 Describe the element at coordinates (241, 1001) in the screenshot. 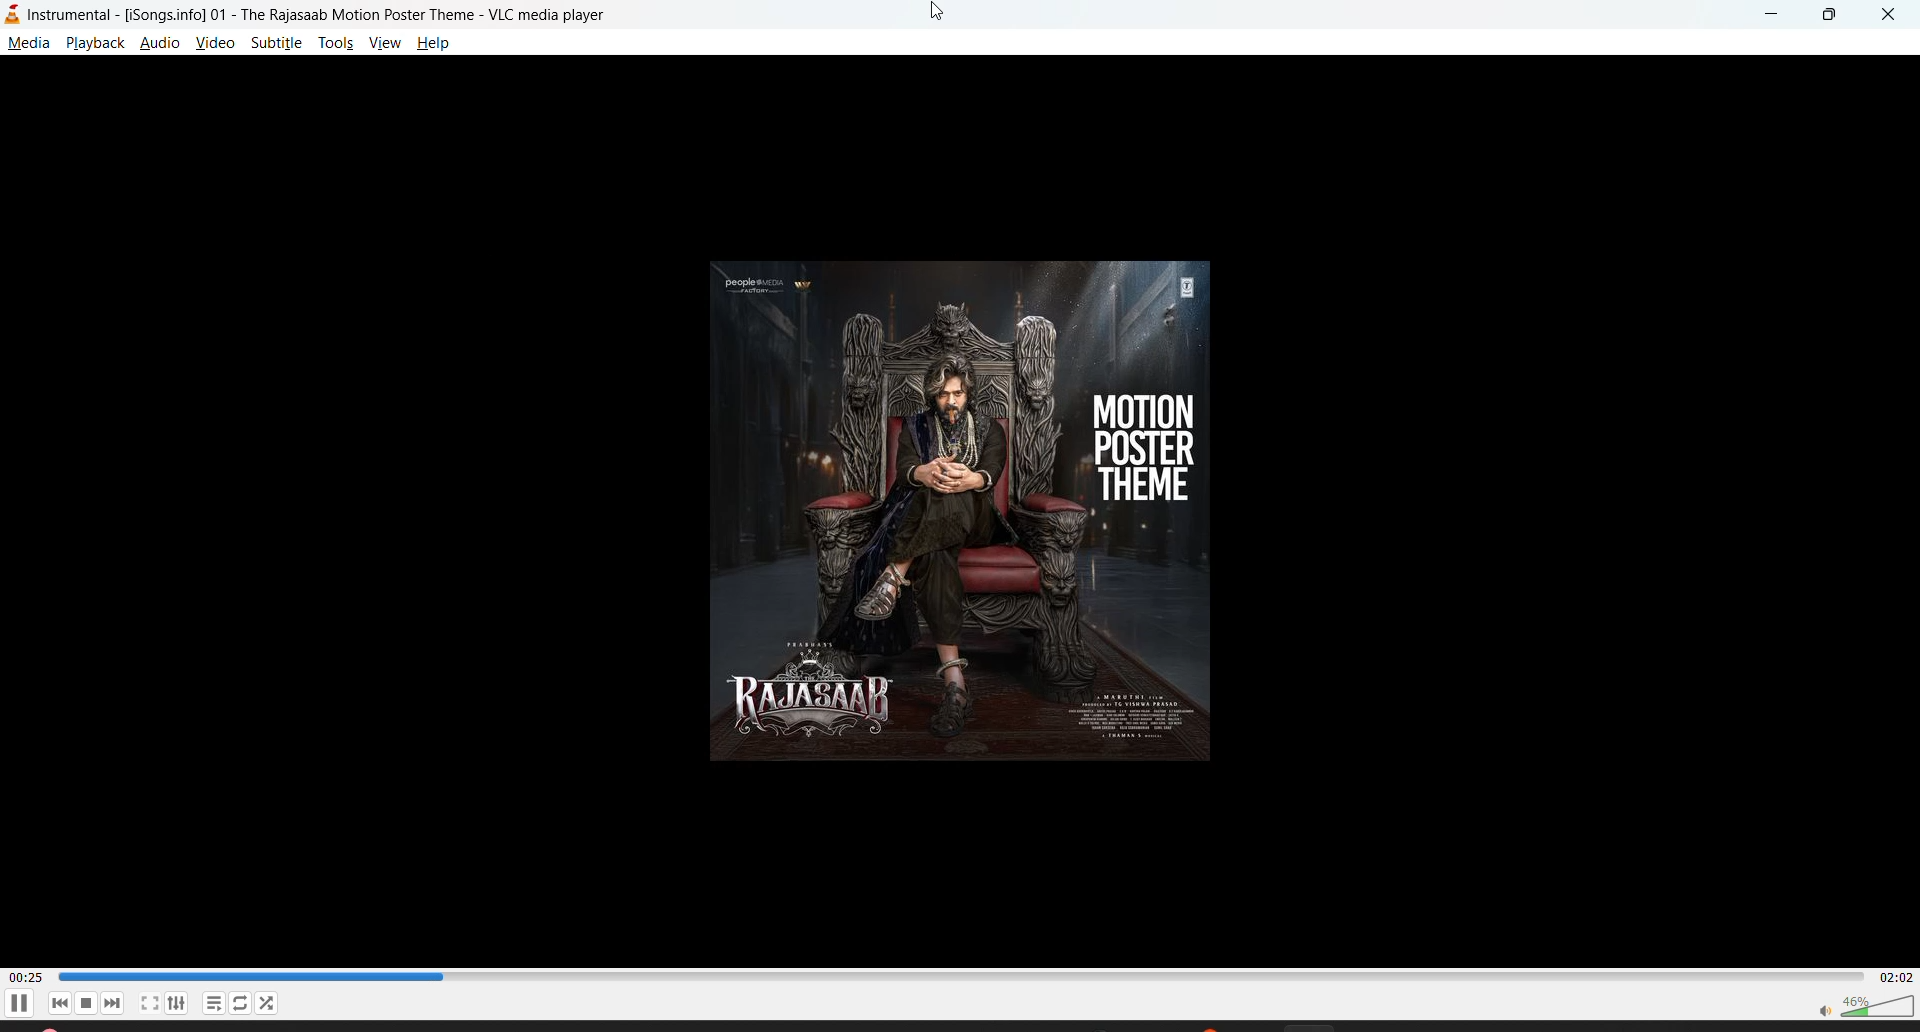

I see `loop` at that location.